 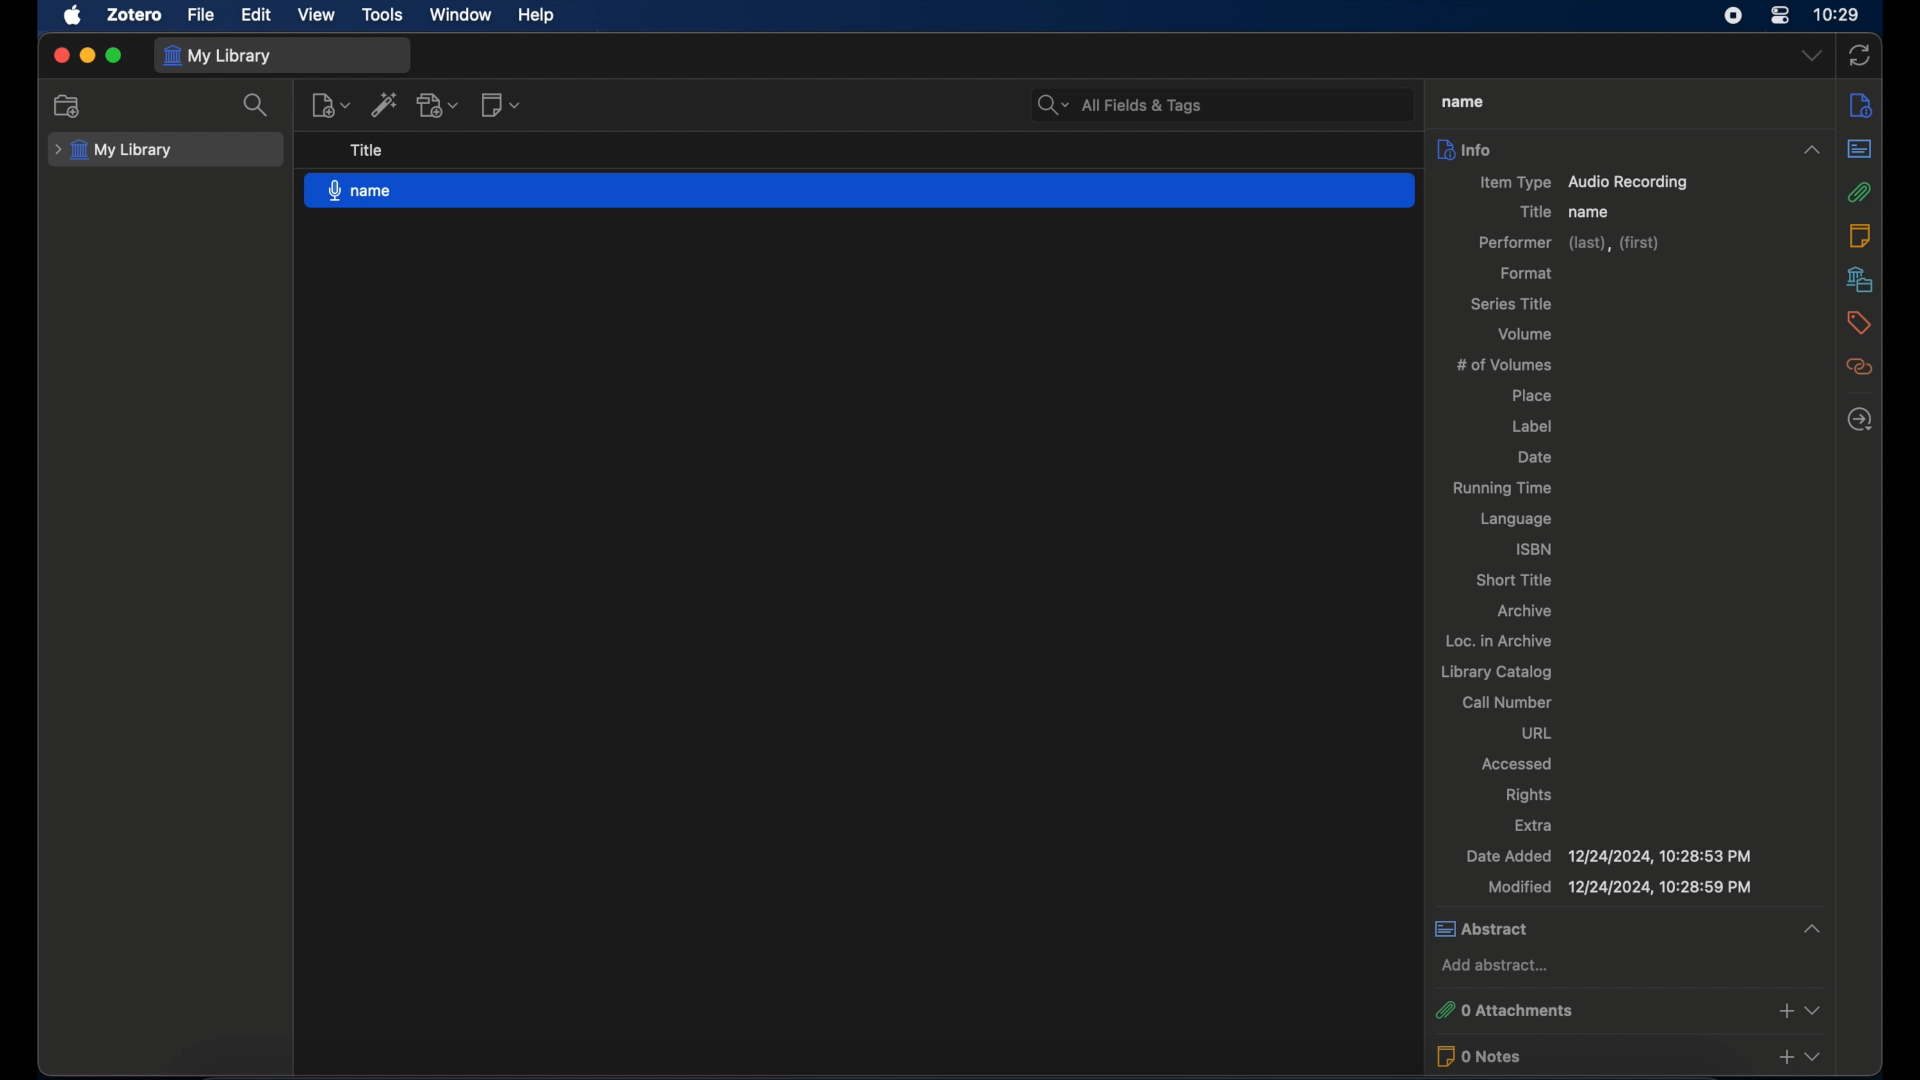 What do you see at coordinates (1508, 365) in the screenshot?
I see `no of volumes` at bounding box center [1508, 365].